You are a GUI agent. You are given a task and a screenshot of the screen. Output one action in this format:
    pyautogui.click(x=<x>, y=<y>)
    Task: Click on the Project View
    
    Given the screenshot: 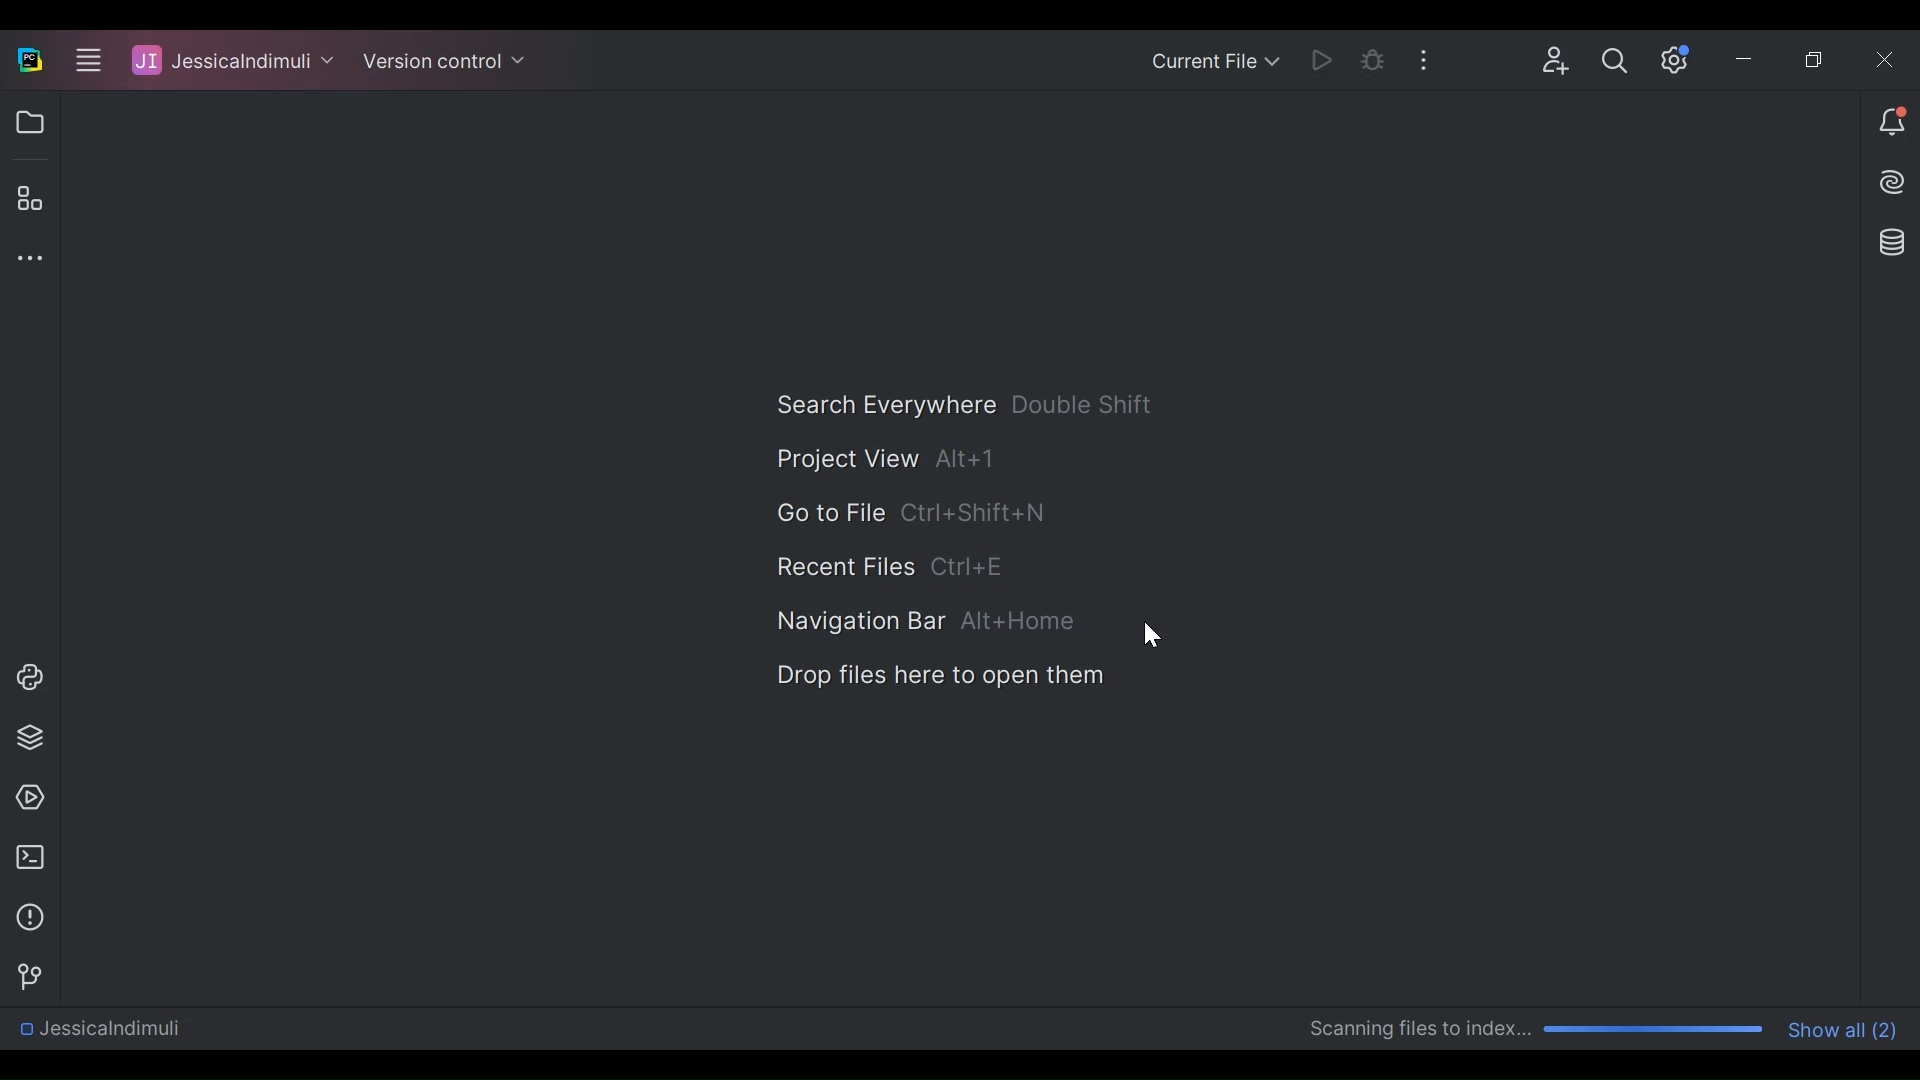 What is the action you would take?
    pyautogui.click(x=29, y=123)
    